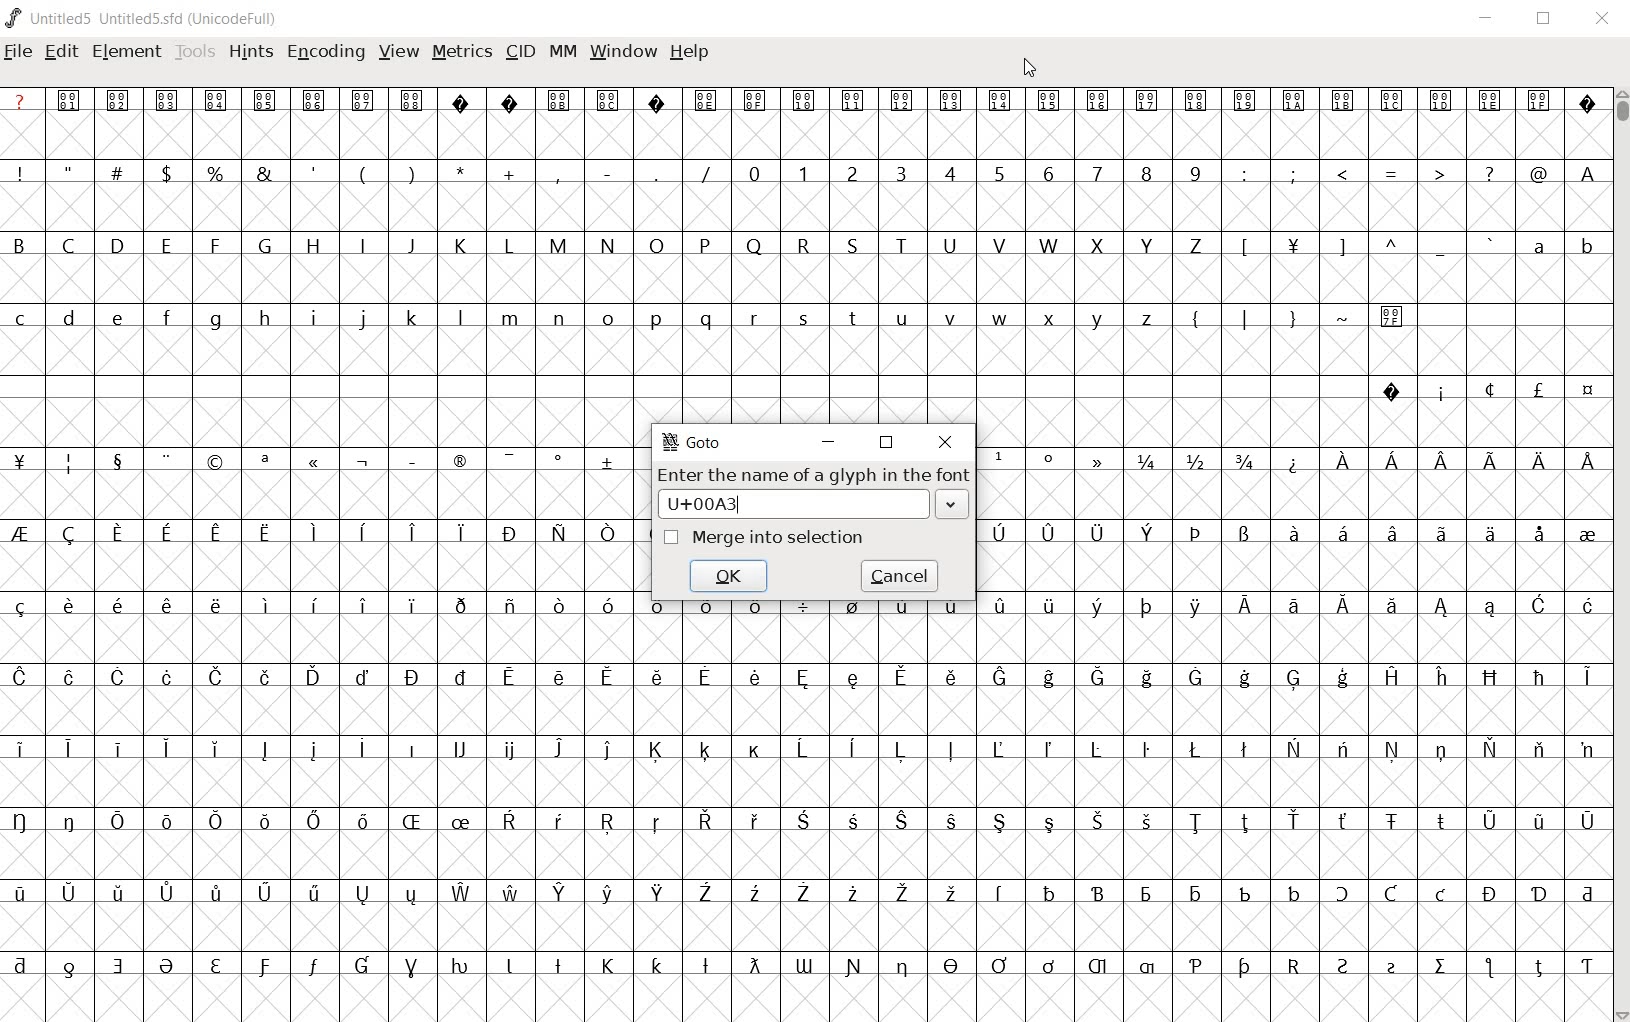  Describe the element at coordinates (1292, 607) in the screenshot. I see `Symbol` at that location.